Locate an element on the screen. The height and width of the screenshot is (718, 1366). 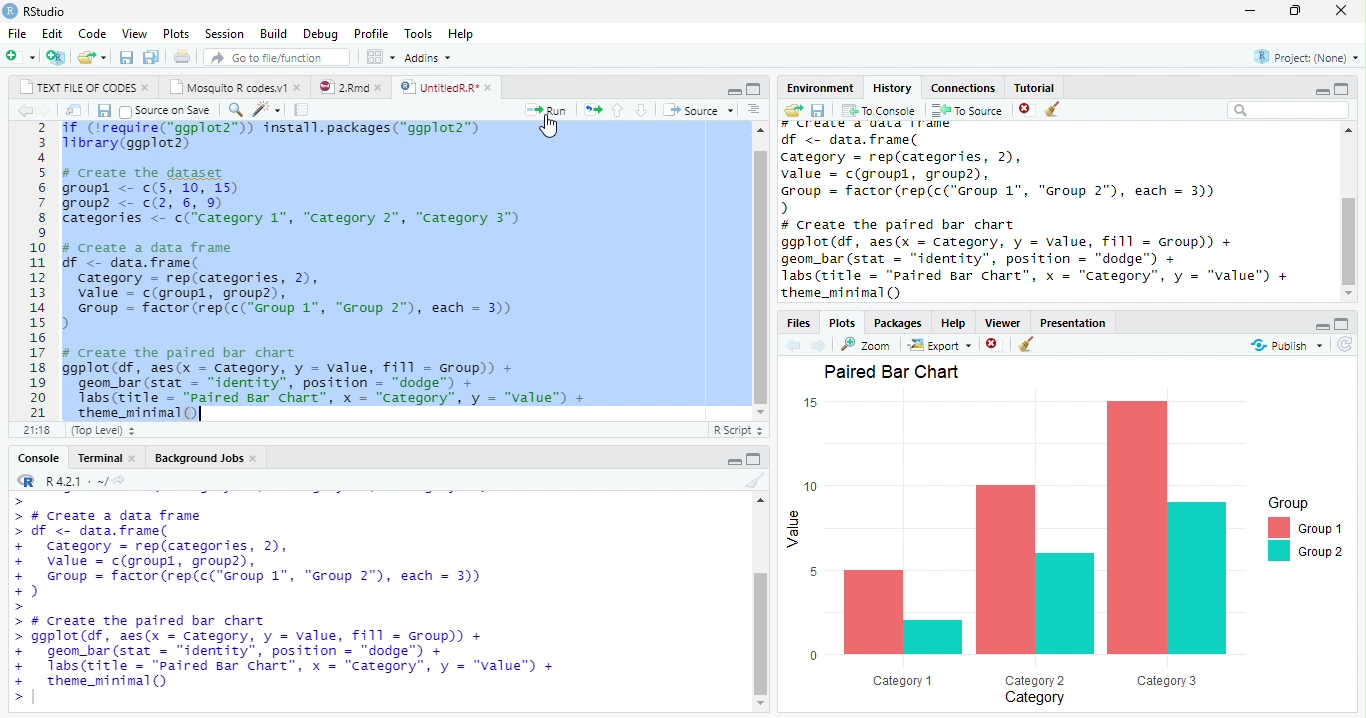
edit is located at coordinates (49, 33).